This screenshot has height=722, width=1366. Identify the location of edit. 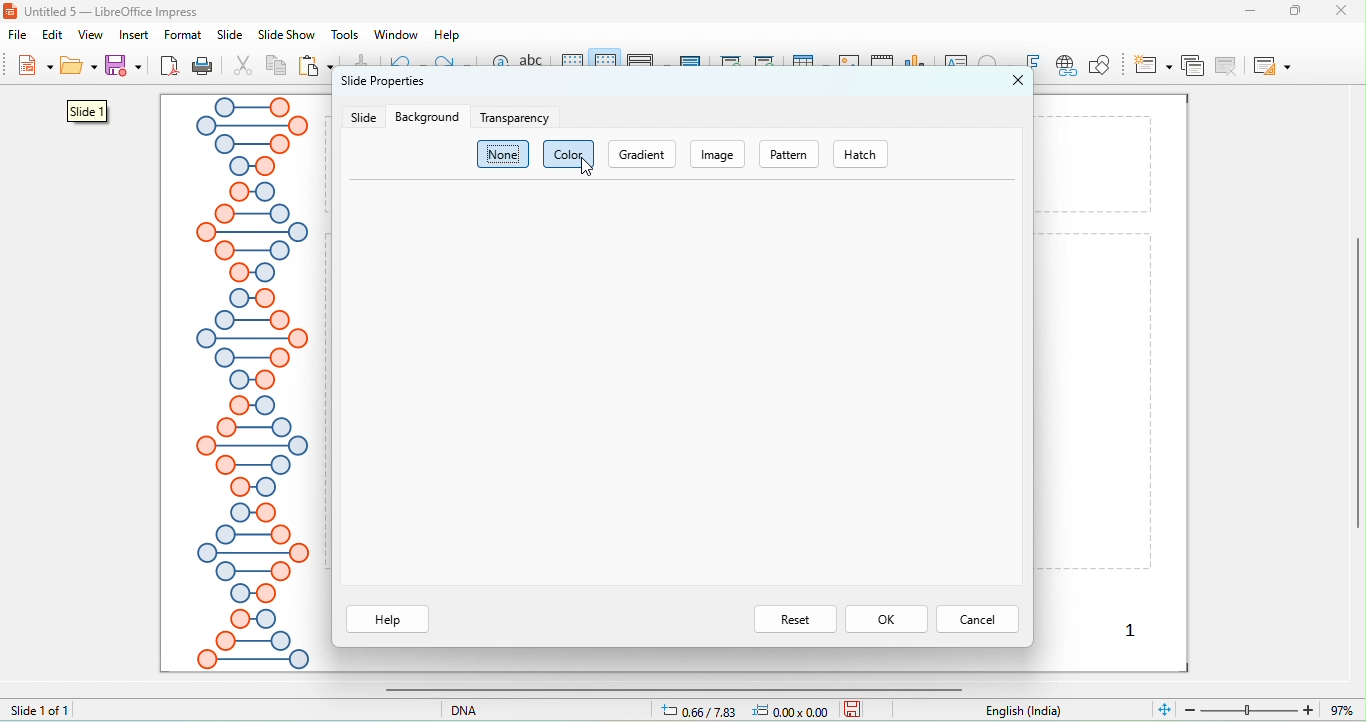
(55, 35).